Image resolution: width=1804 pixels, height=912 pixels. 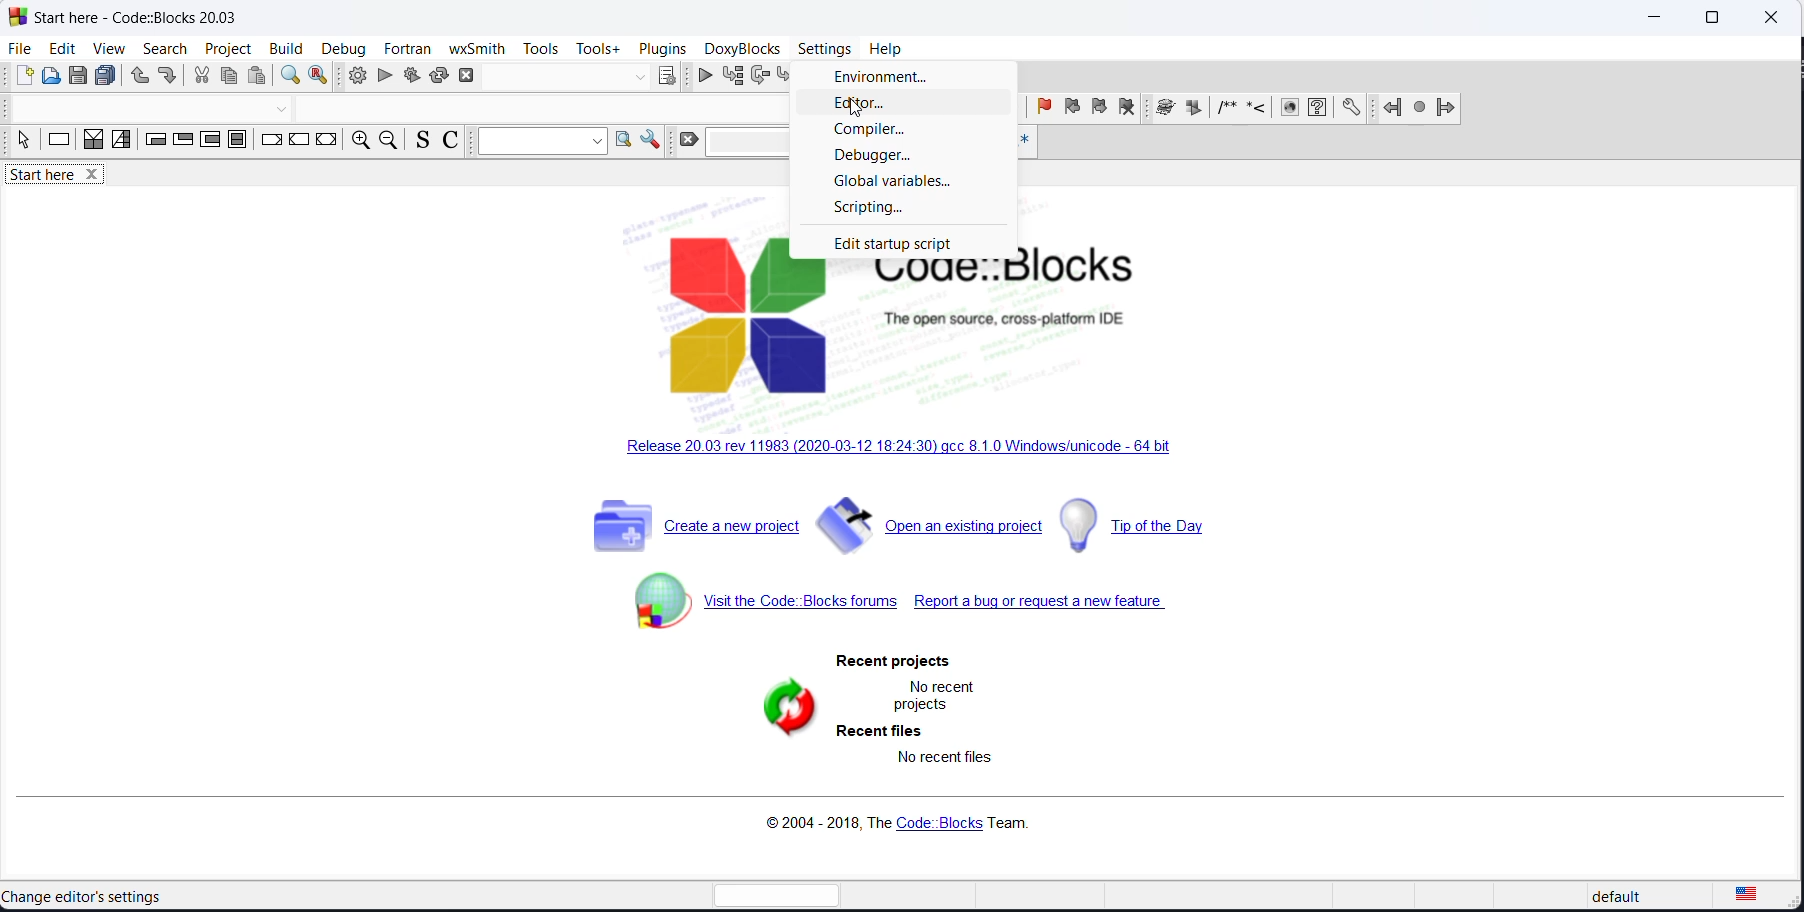 What do you see at coordinates (285, 109) in the screenshot?
I see `dropdown` at bounding box center [285, 109].